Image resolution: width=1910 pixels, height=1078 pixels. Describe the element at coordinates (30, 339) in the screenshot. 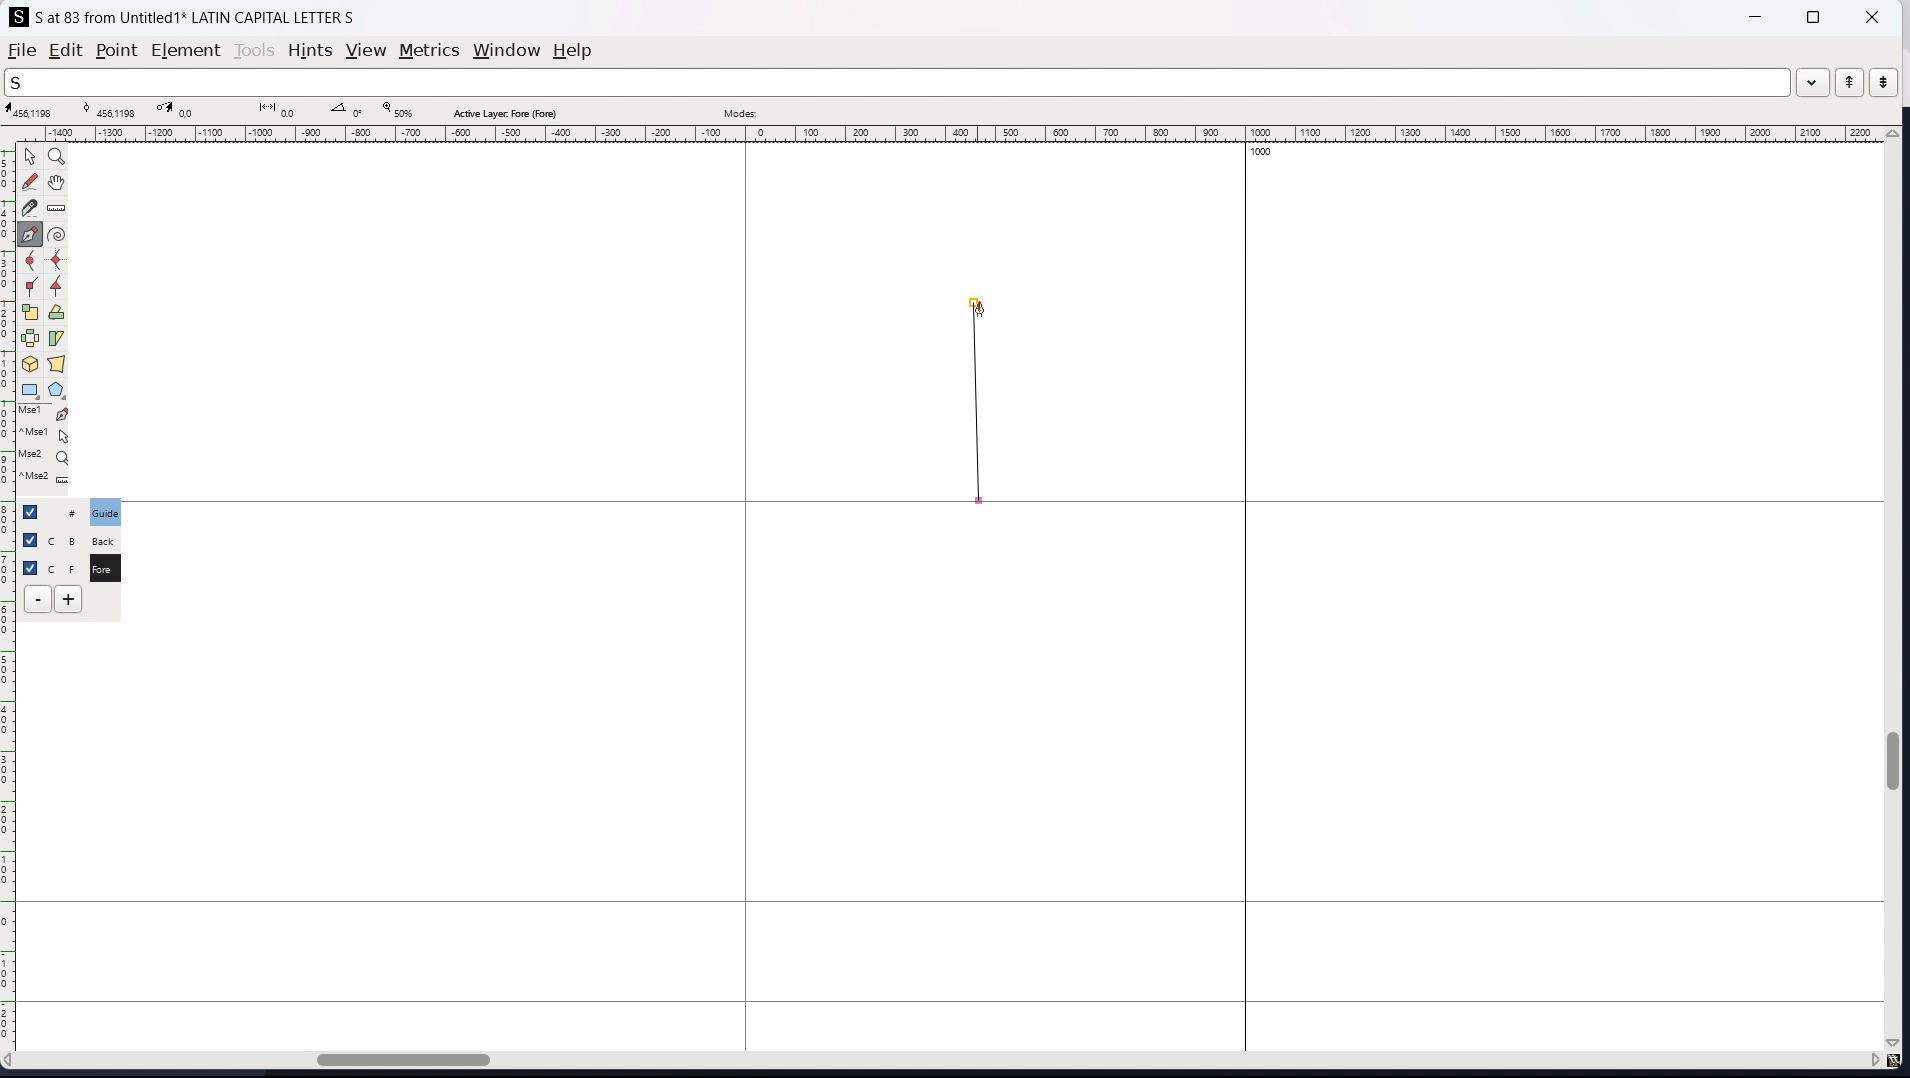

I see `flip the selection` at that location.